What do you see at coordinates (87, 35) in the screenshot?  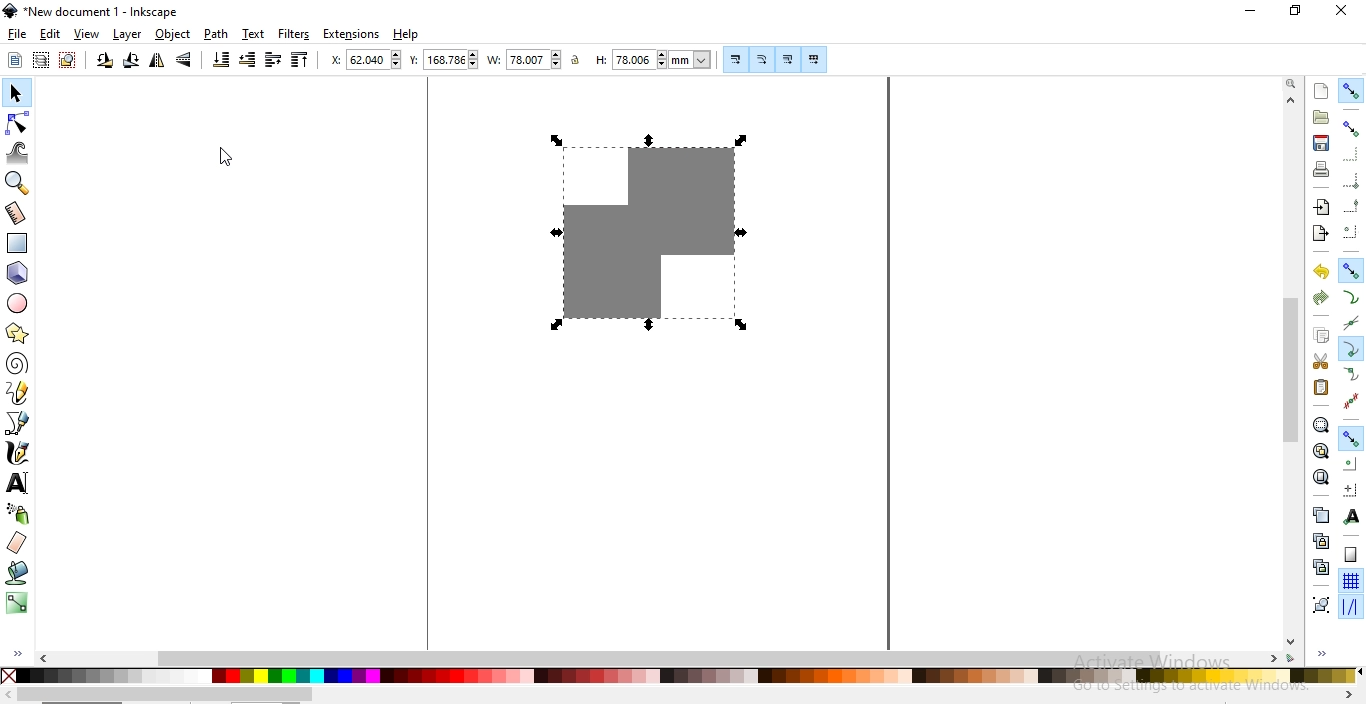 I see `view` at bounding box center [87, 35].